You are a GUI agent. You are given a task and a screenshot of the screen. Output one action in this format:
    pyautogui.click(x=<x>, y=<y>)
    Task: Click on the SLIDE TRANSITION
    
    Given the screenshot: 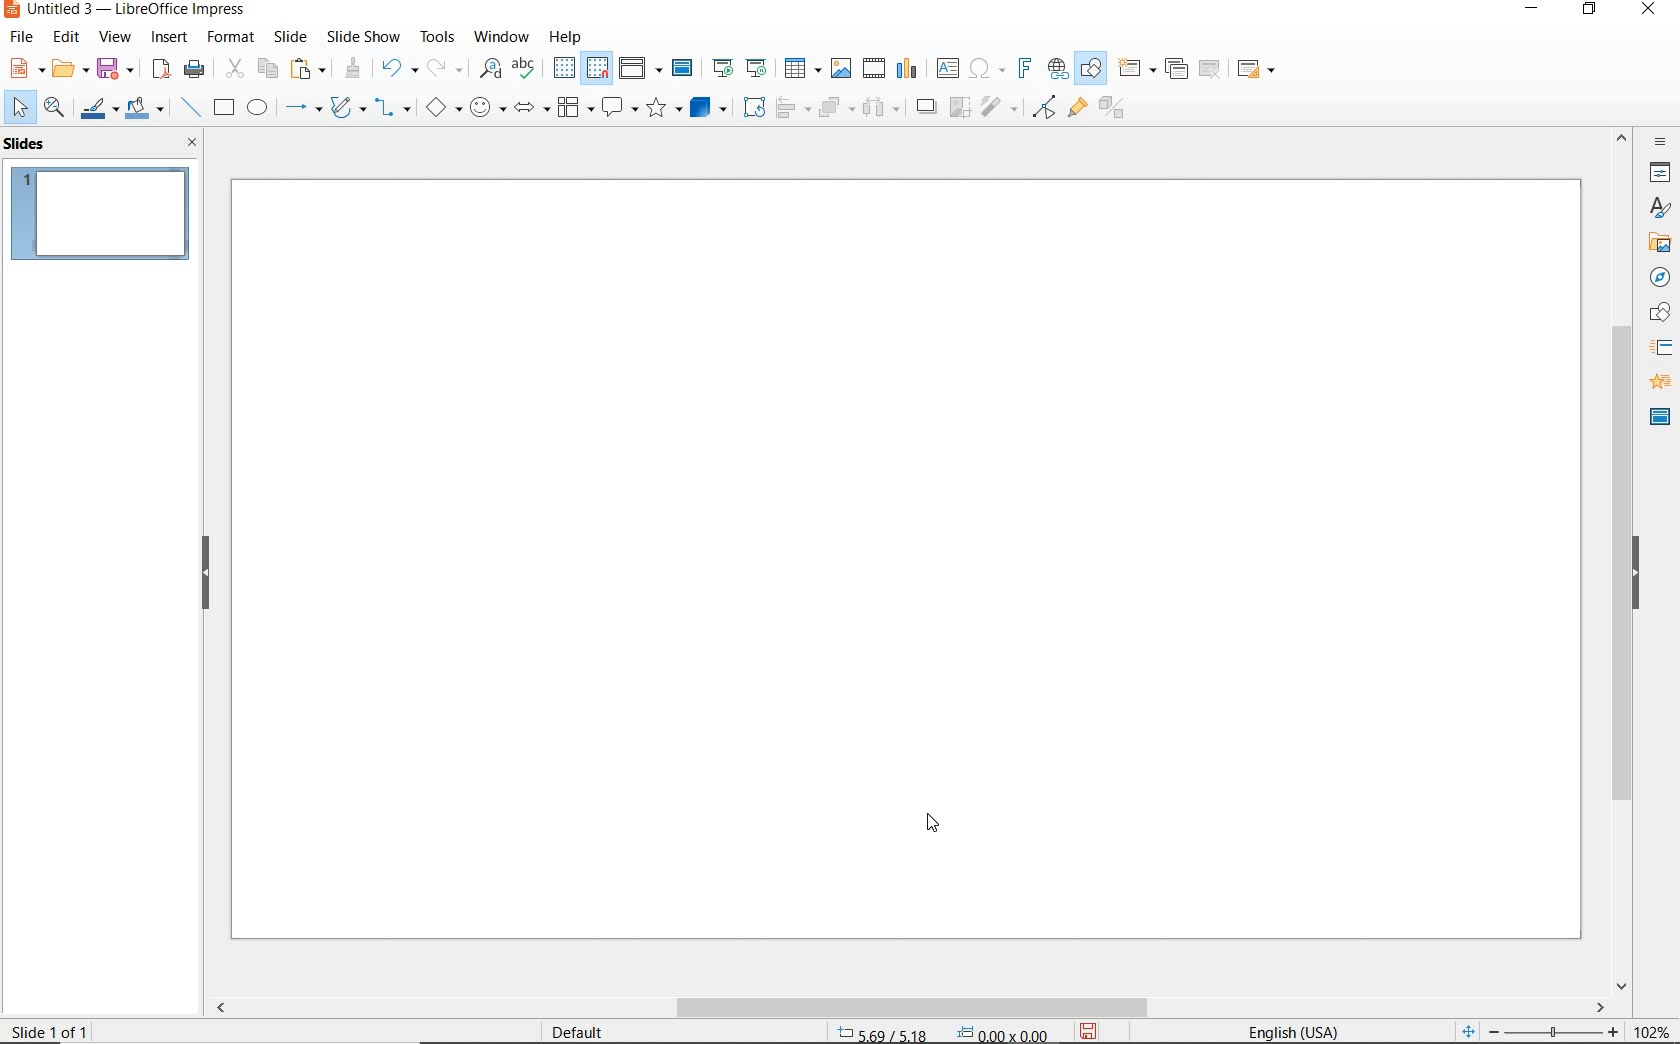 What is the action you would take?
    pyautogui.click(x=1657, y=349)
    